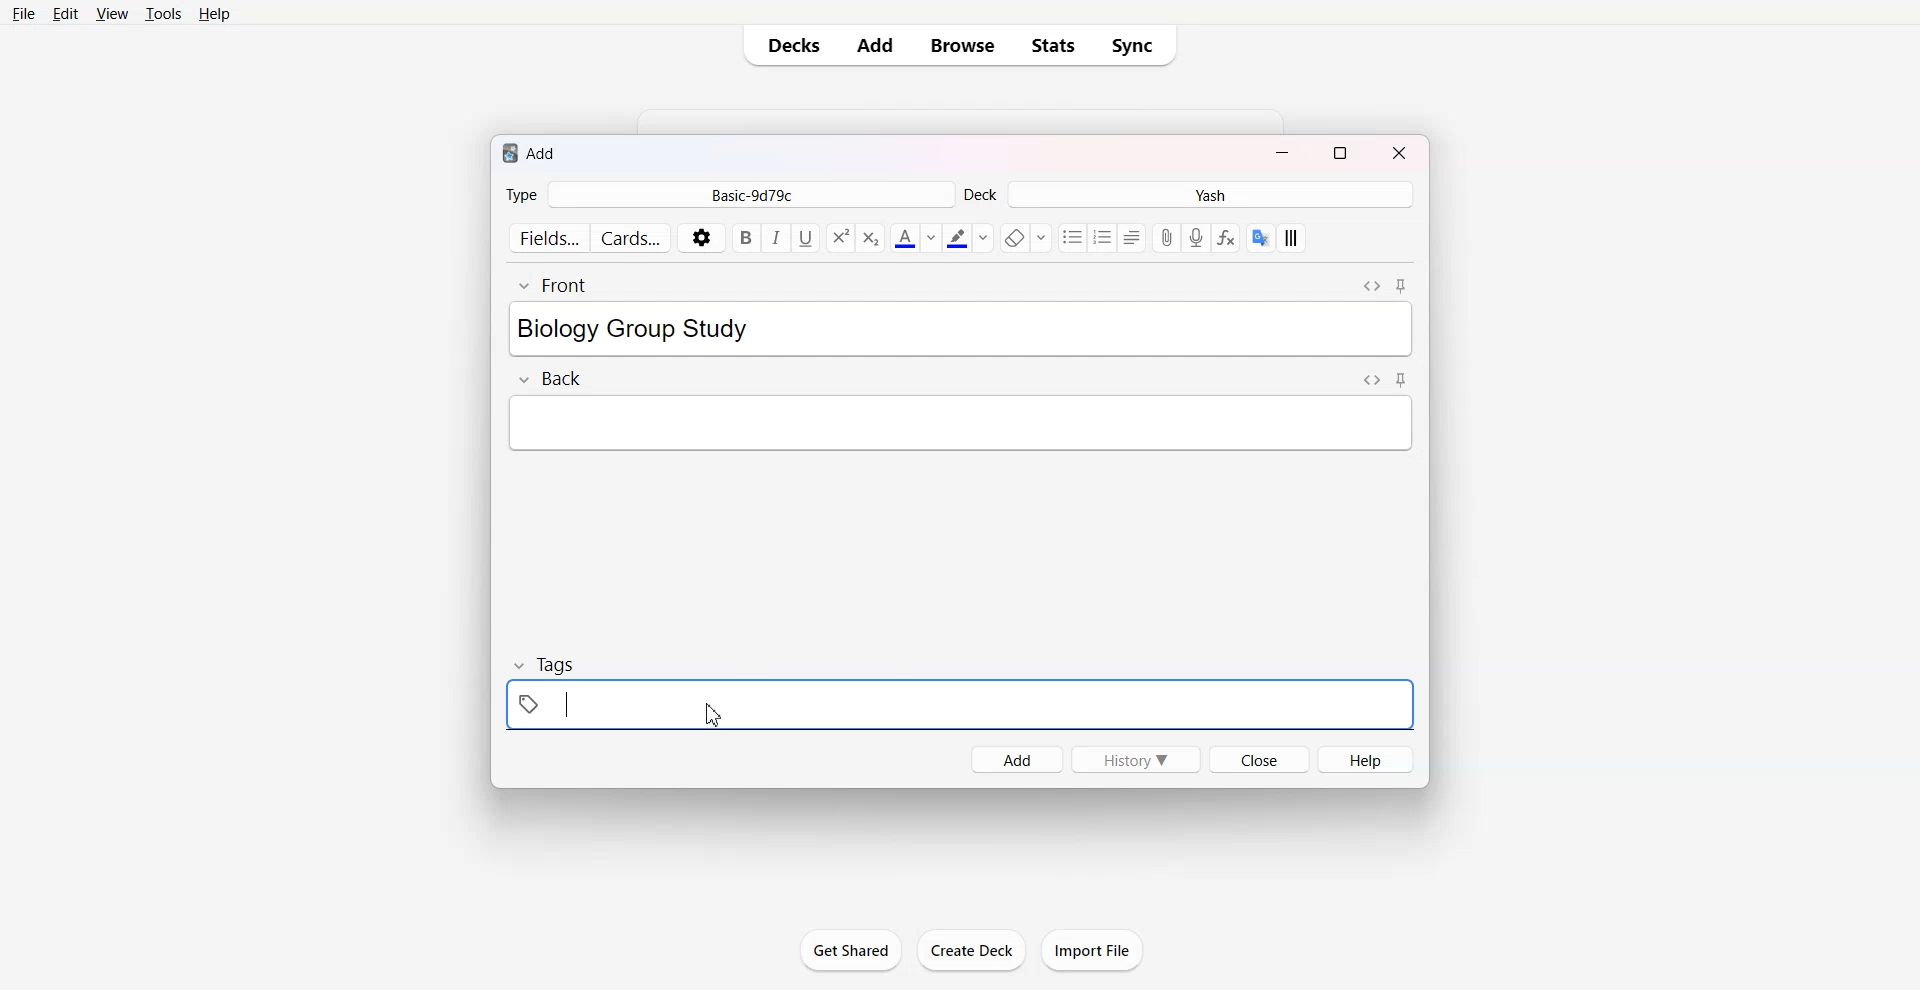 This screenshot has width=1920, height=990. What do you see at coordinates (24, 15) in the screenshot?
I see `File` at bounding box center [24, 15].